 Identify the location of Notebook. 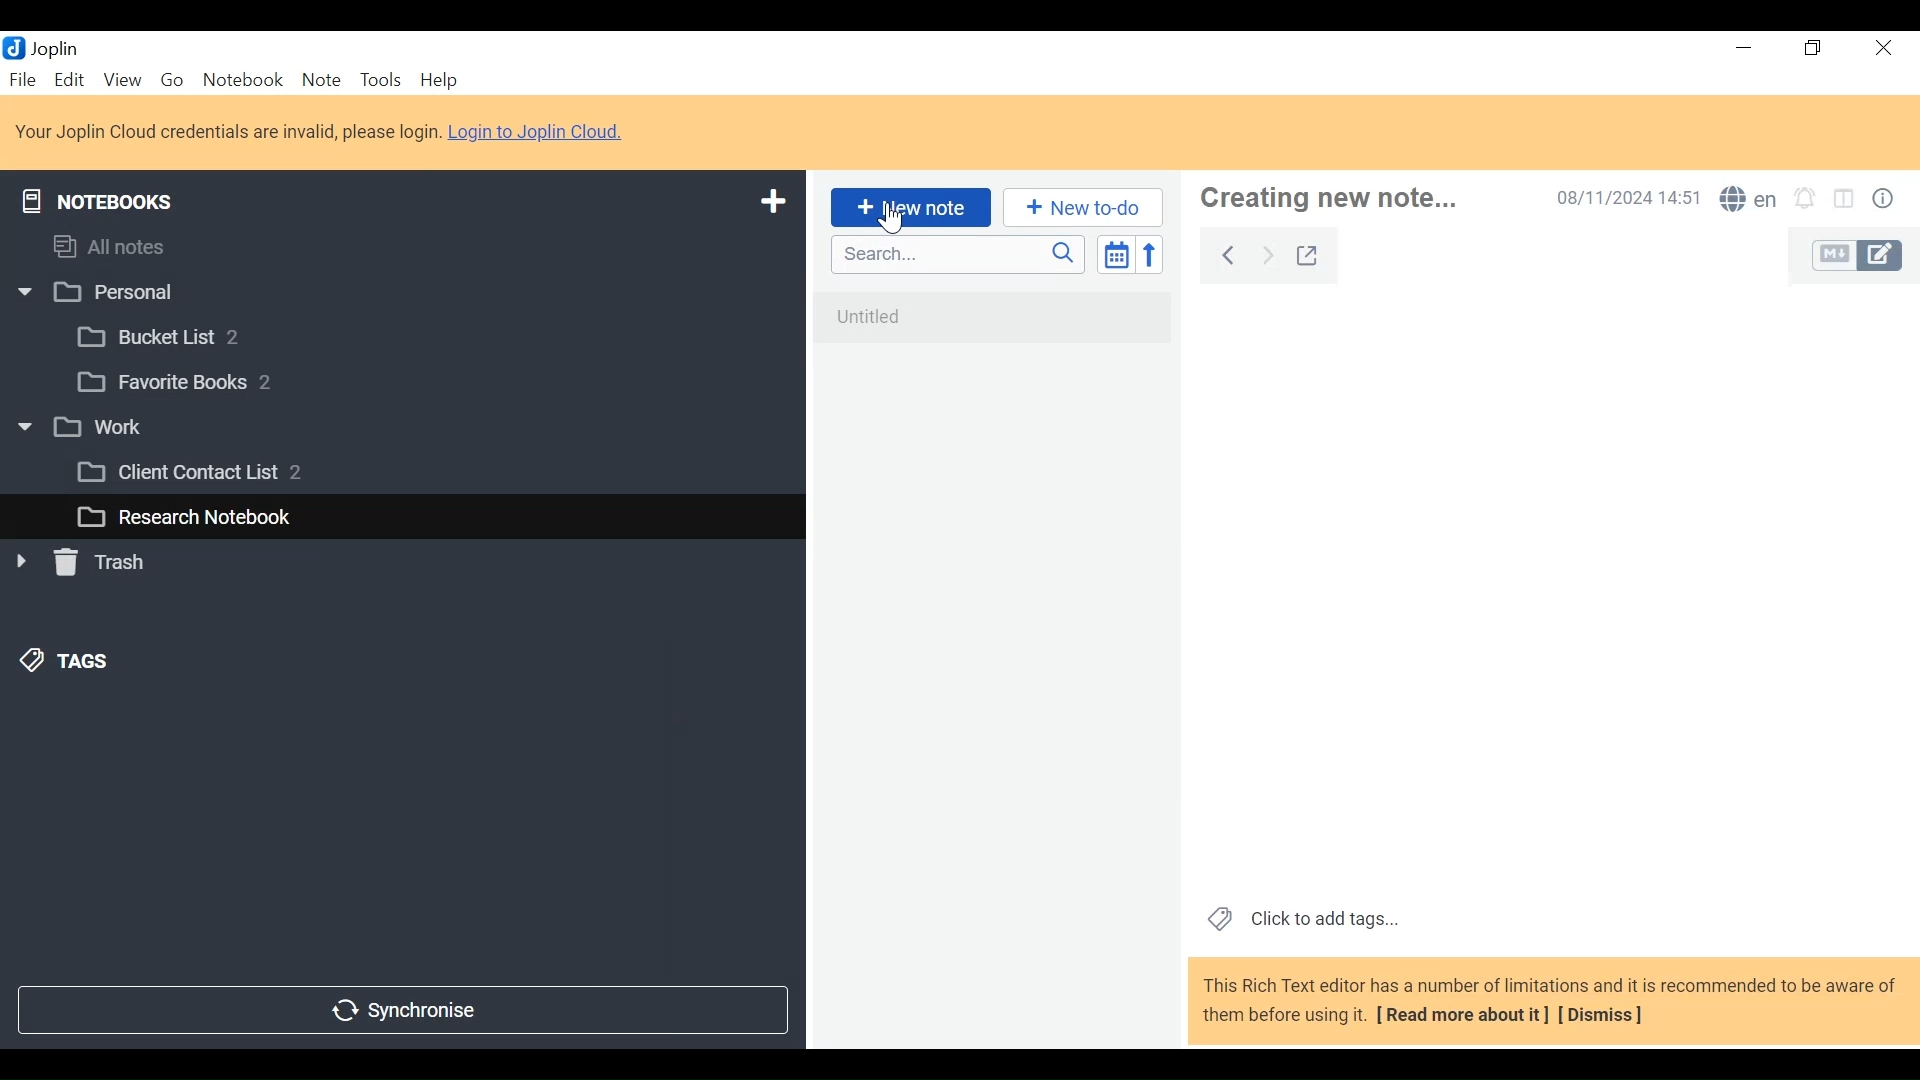
(245, 79).